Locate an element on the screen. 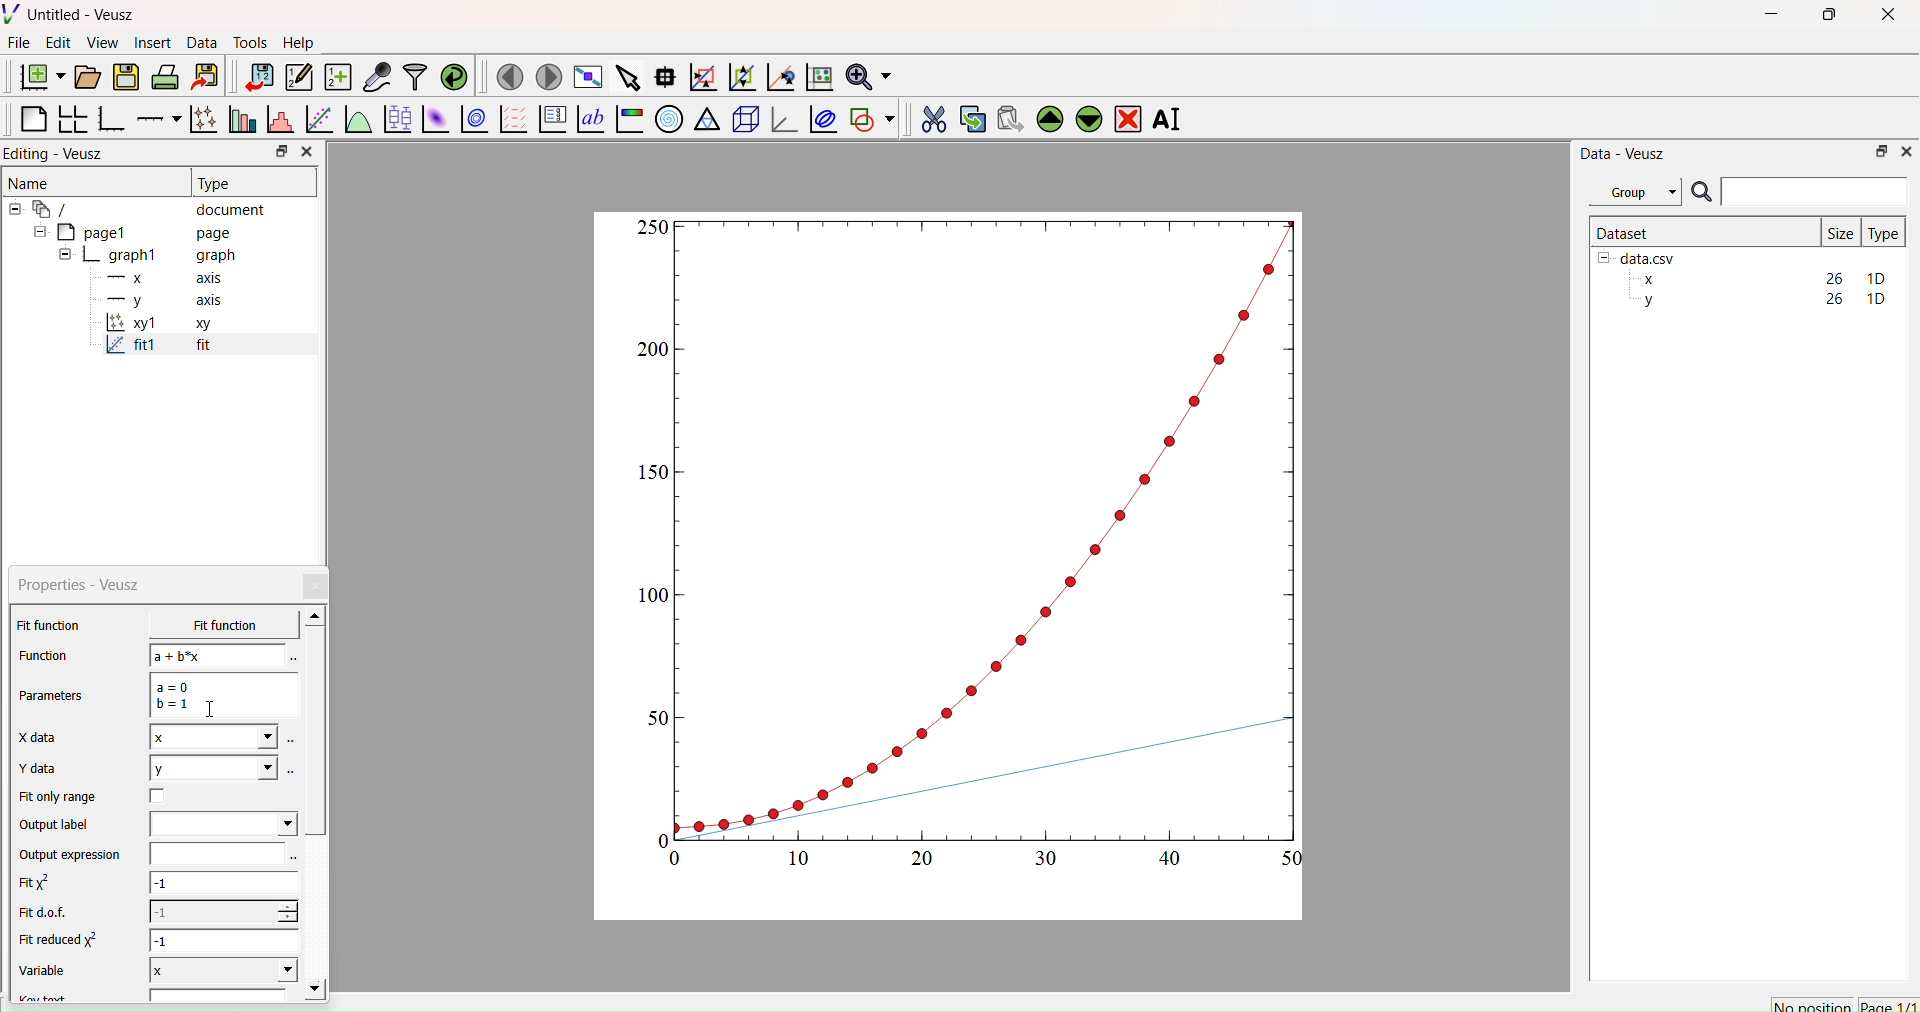  Add an axis to plot is located at coordinates (153, 117).